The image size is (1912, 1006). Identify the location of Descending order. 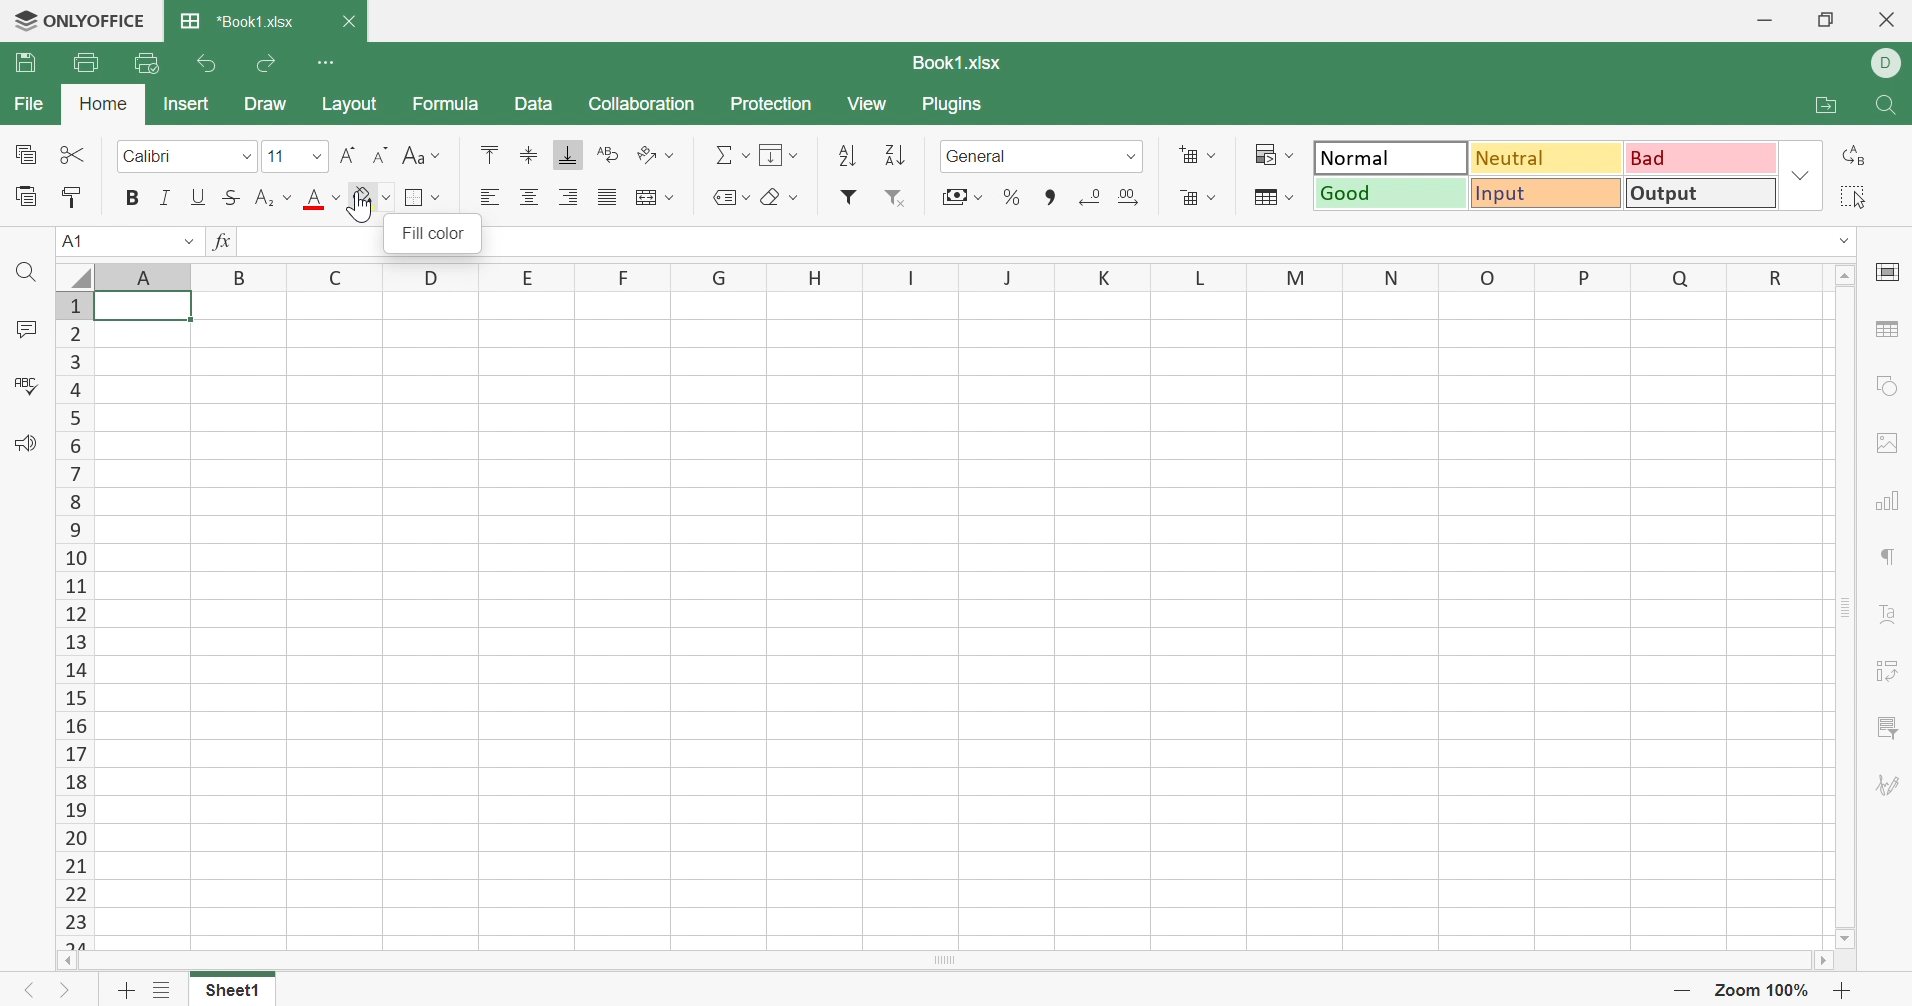
(894, 151).